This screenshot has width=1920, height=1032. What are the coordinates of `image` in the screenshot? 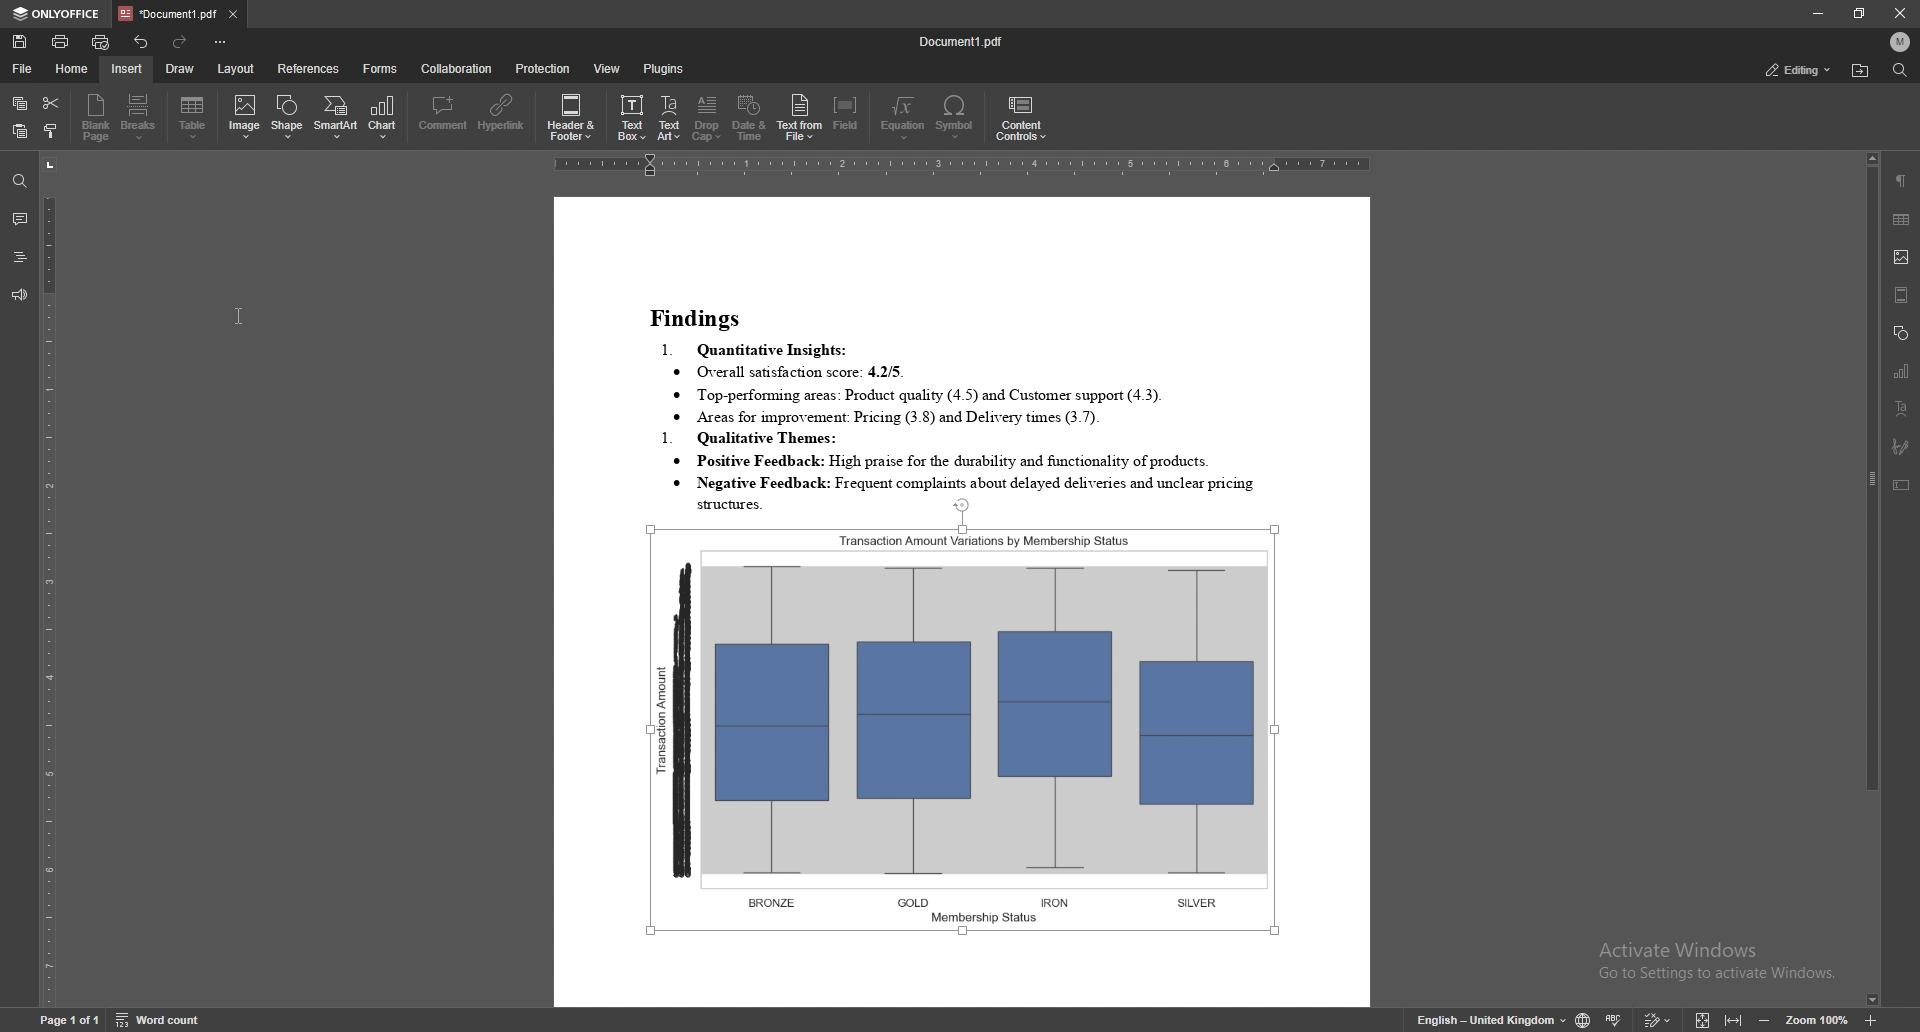 It's located at (246, 117).